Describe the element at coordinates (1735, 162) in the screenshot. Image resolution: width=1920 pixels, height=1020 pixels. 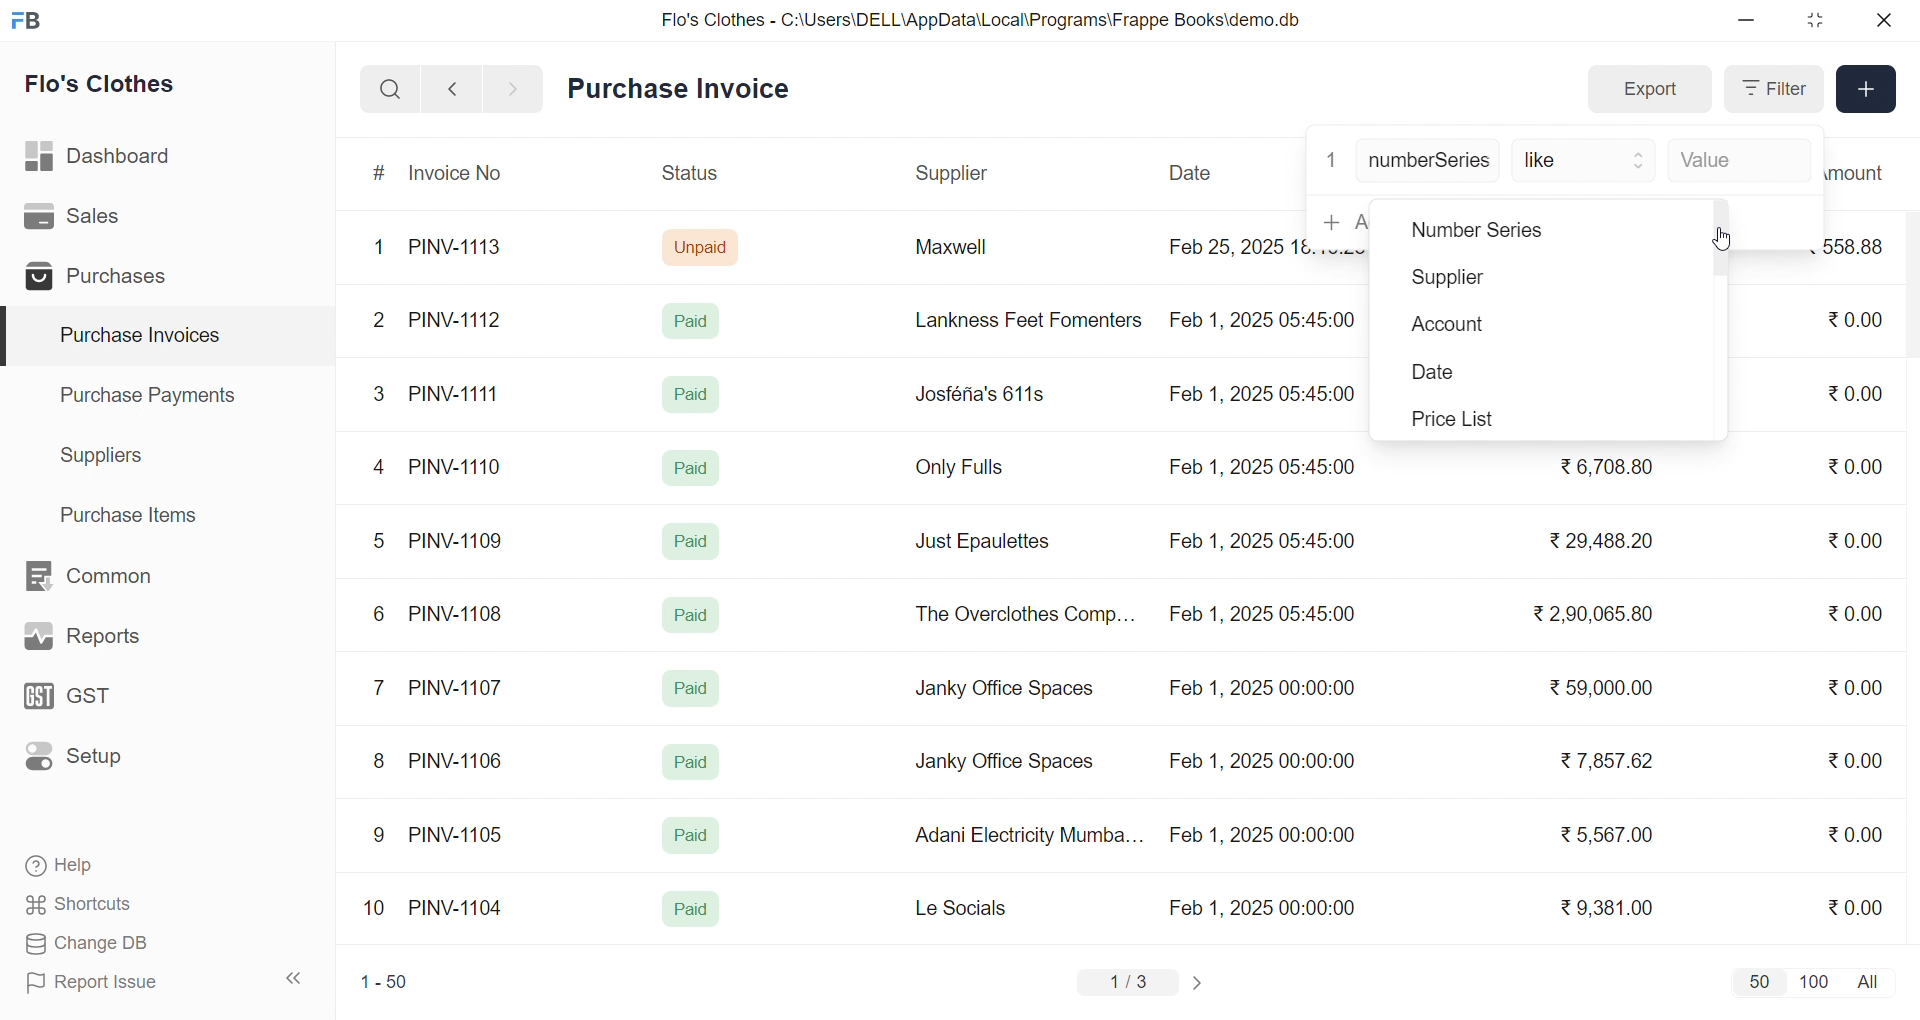
I see `Value` at that location.